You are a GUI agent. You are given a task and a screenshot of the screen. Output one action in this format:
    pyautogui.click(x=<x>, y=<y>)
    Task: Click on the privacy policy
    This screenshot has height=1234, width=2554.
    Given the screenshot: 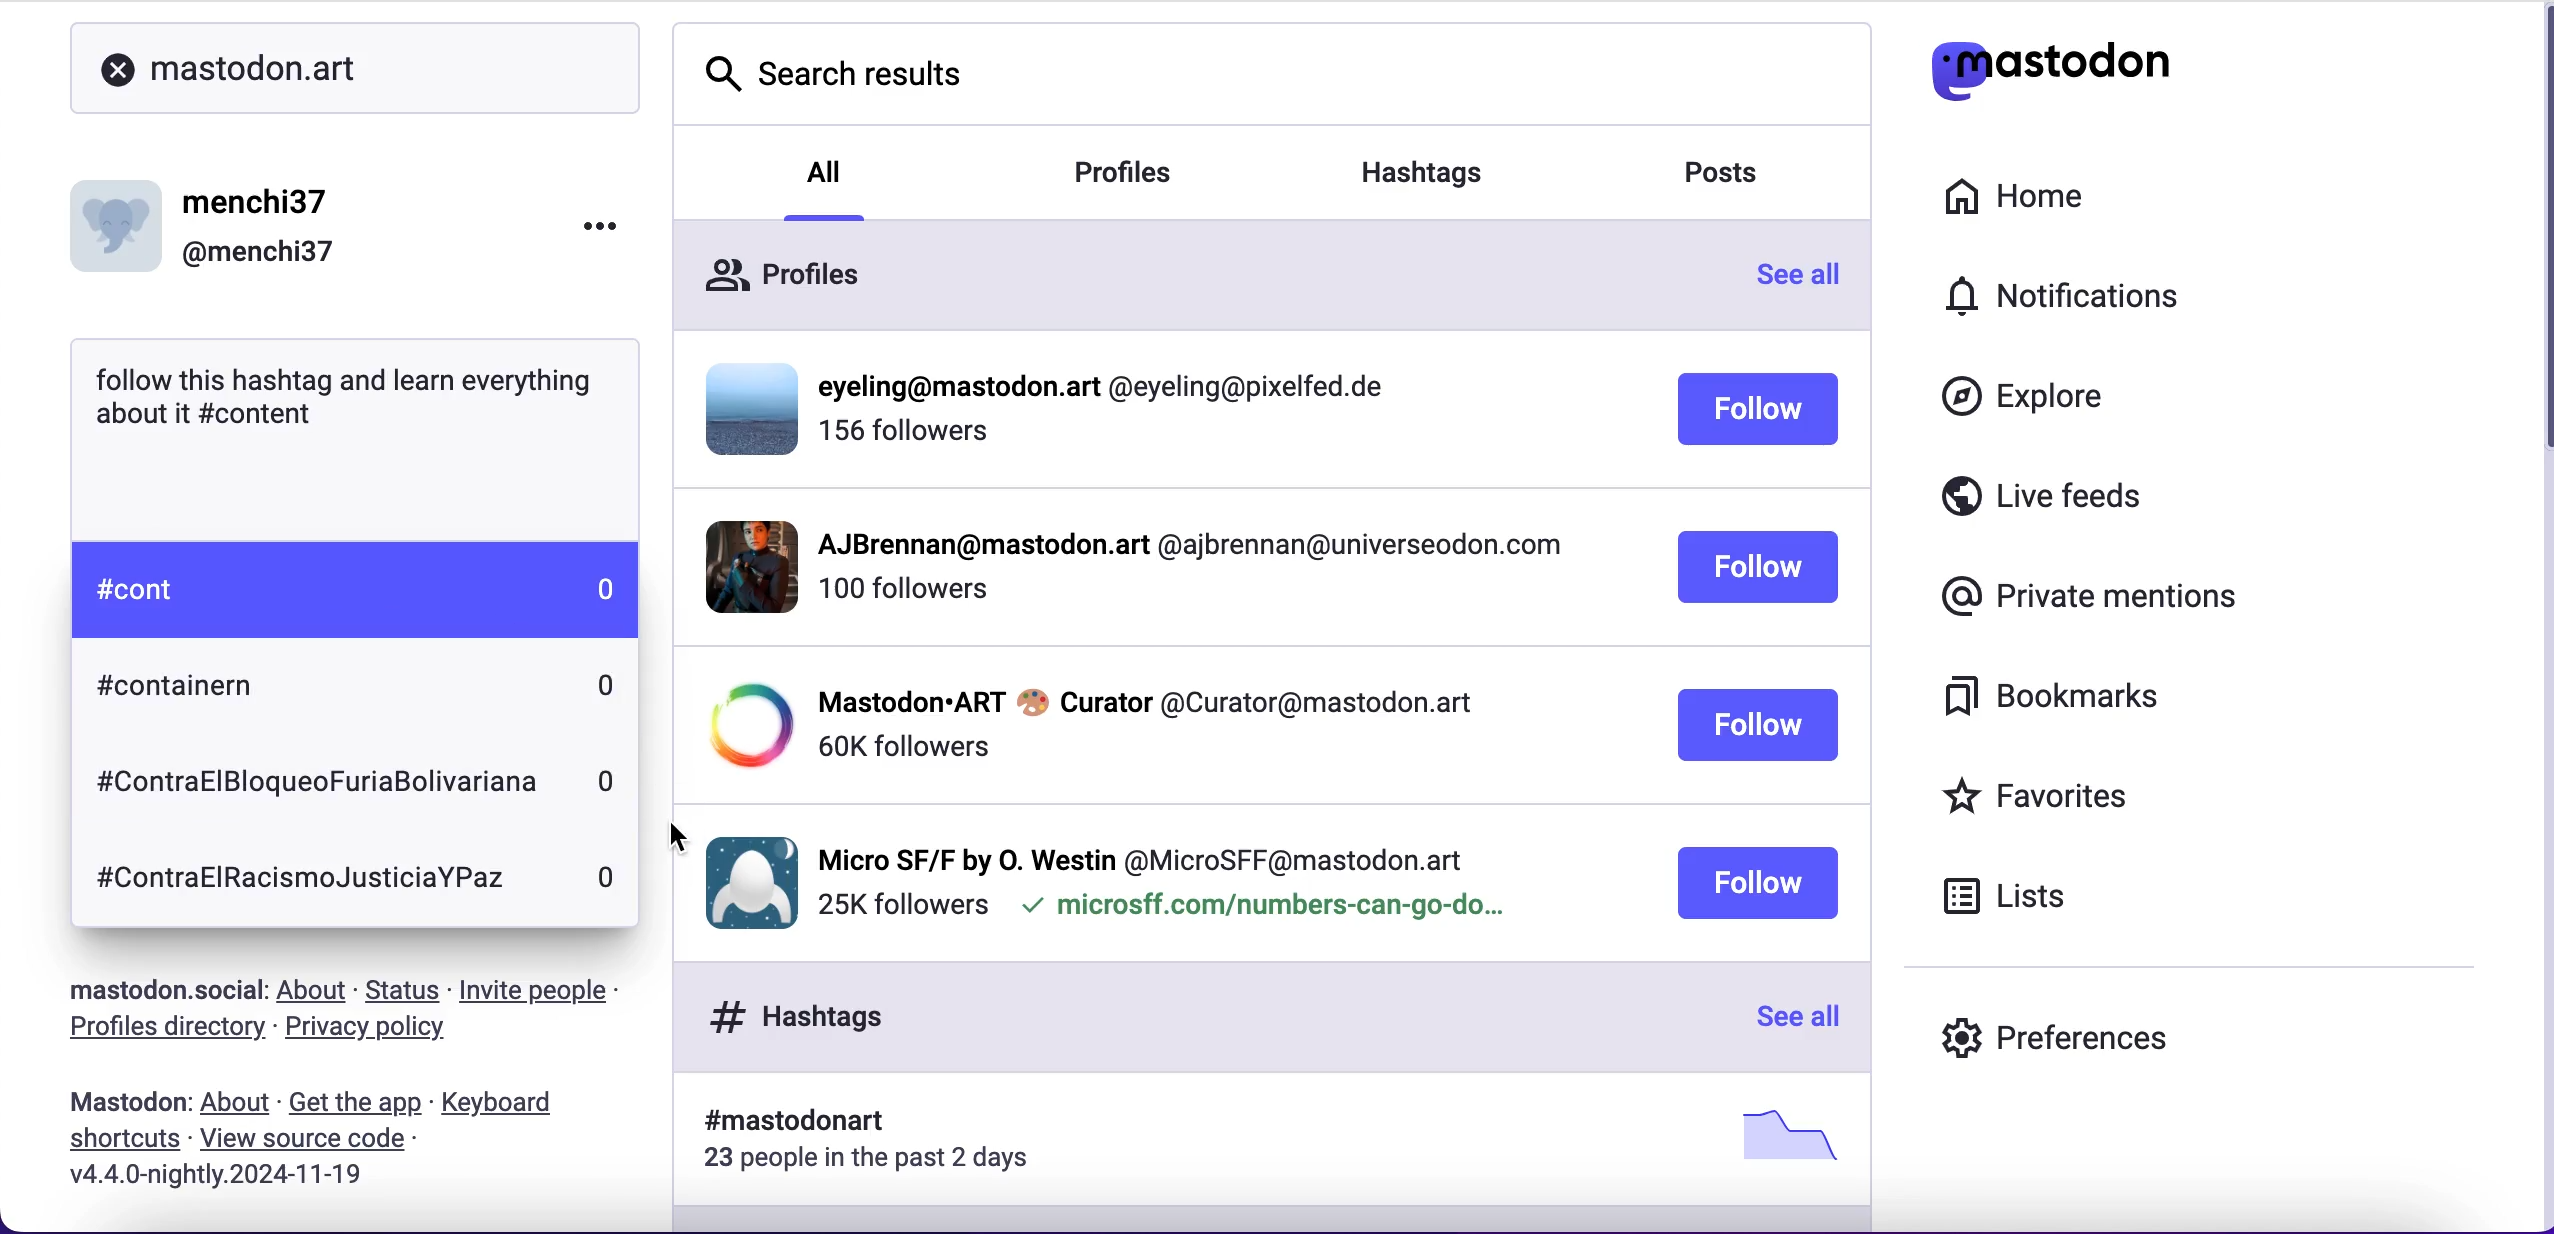 What is the action you would take?
    pyautogui.click(x=374, y=1032)
    